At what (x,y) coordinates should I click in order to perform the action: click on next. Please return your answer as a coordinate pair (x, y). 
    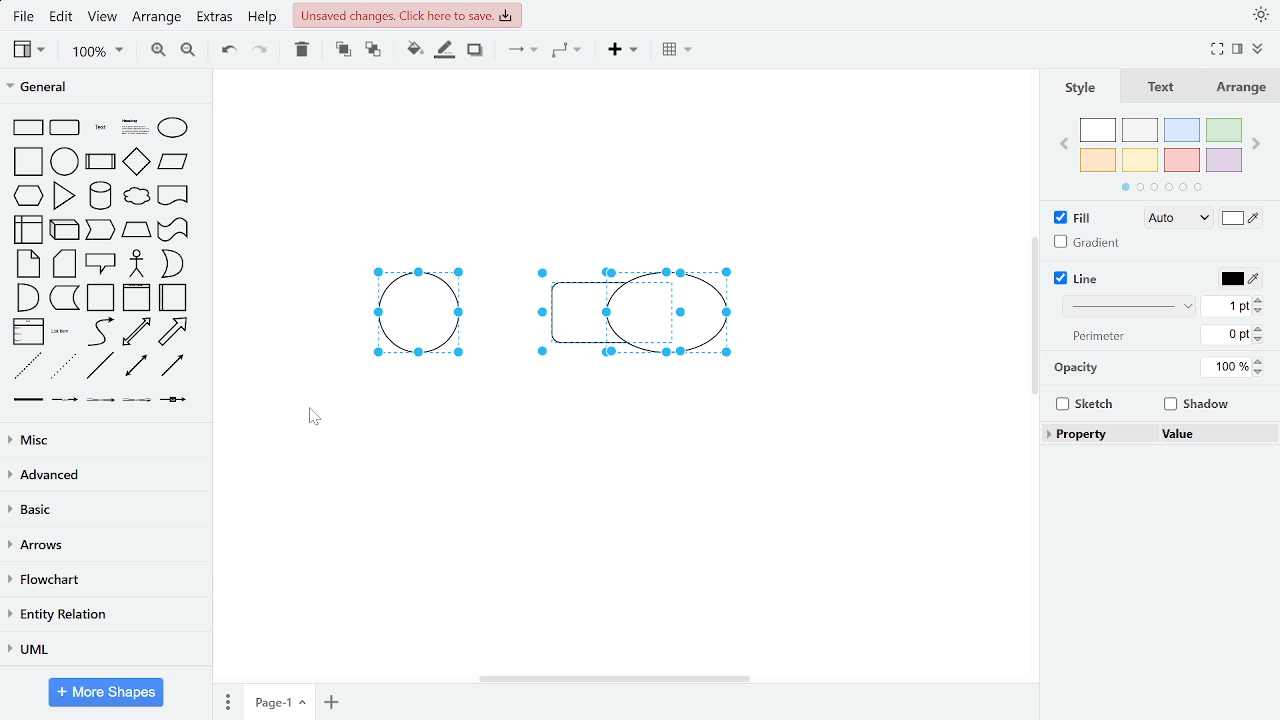
    Looking at the image, I should click on (1256, 145).